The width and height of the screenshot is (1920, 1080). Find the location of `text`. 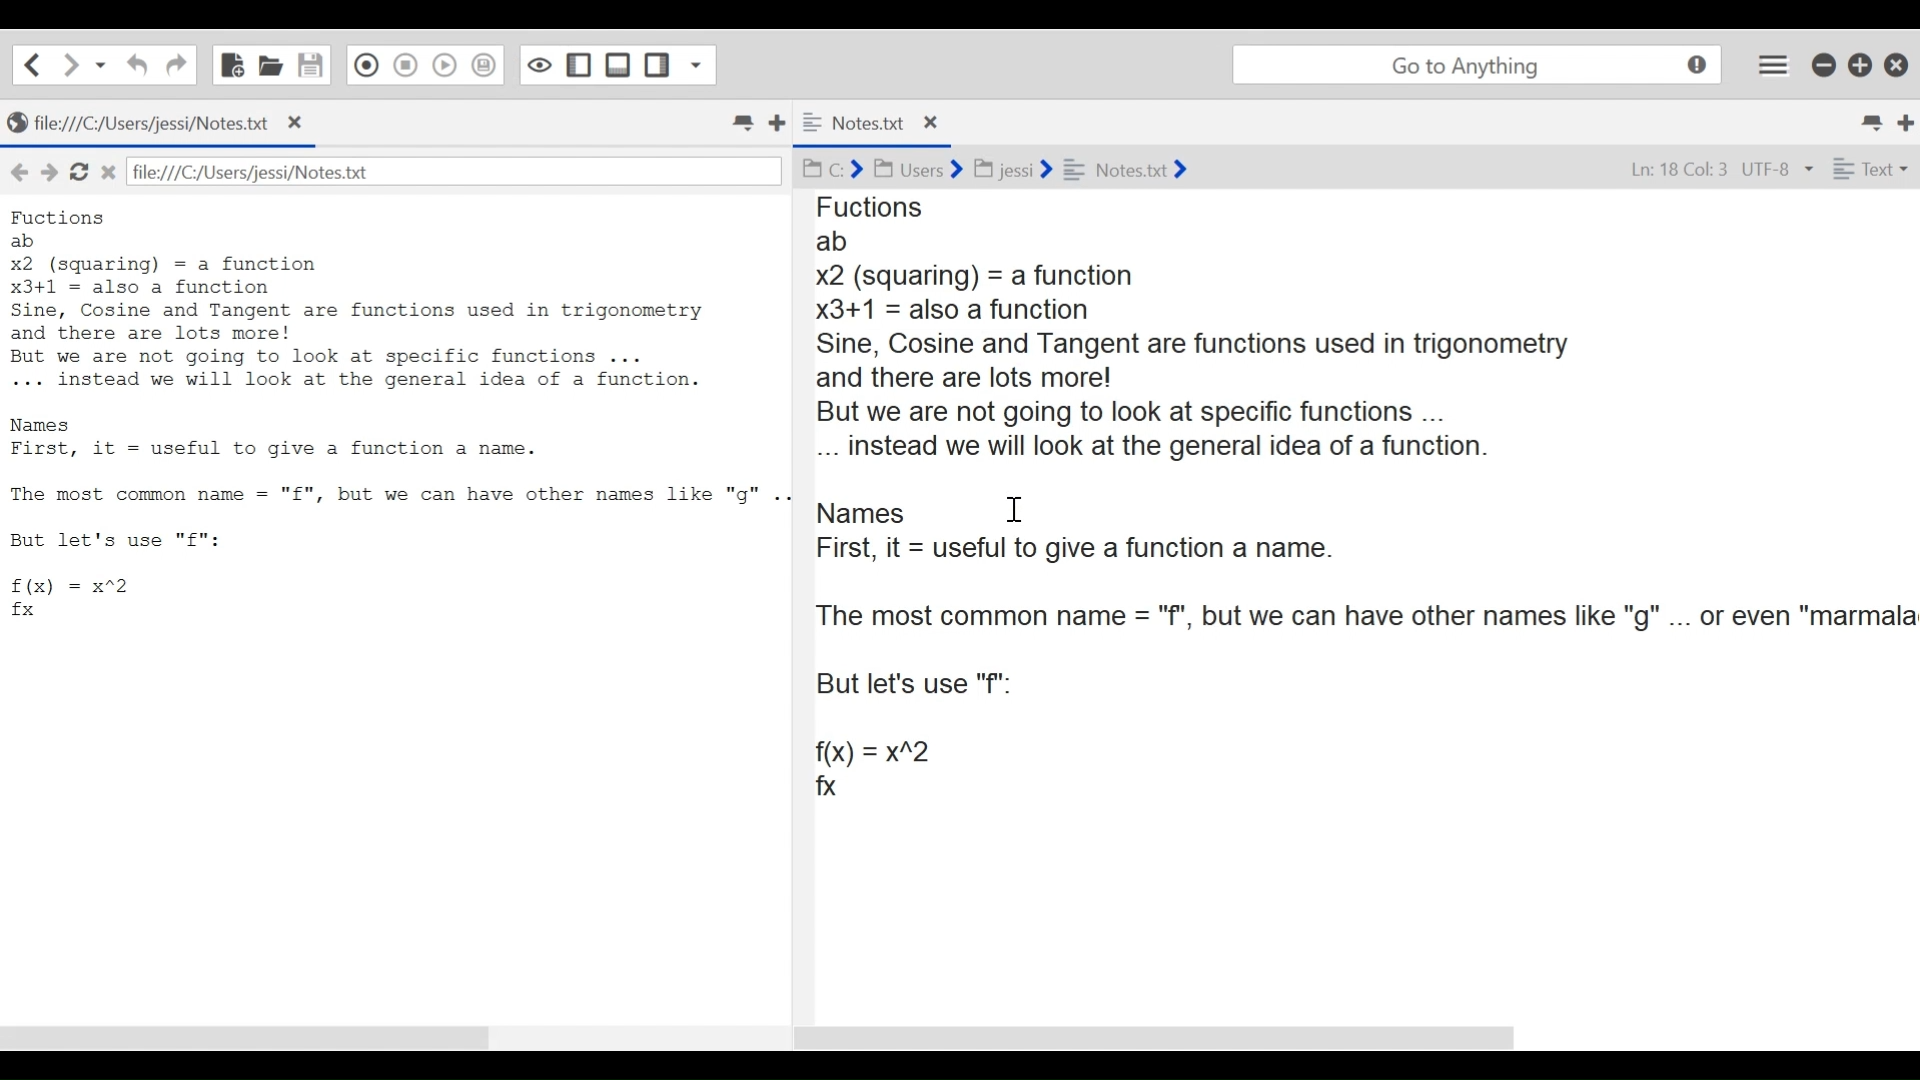

text is located at coordinates (1874, 170).